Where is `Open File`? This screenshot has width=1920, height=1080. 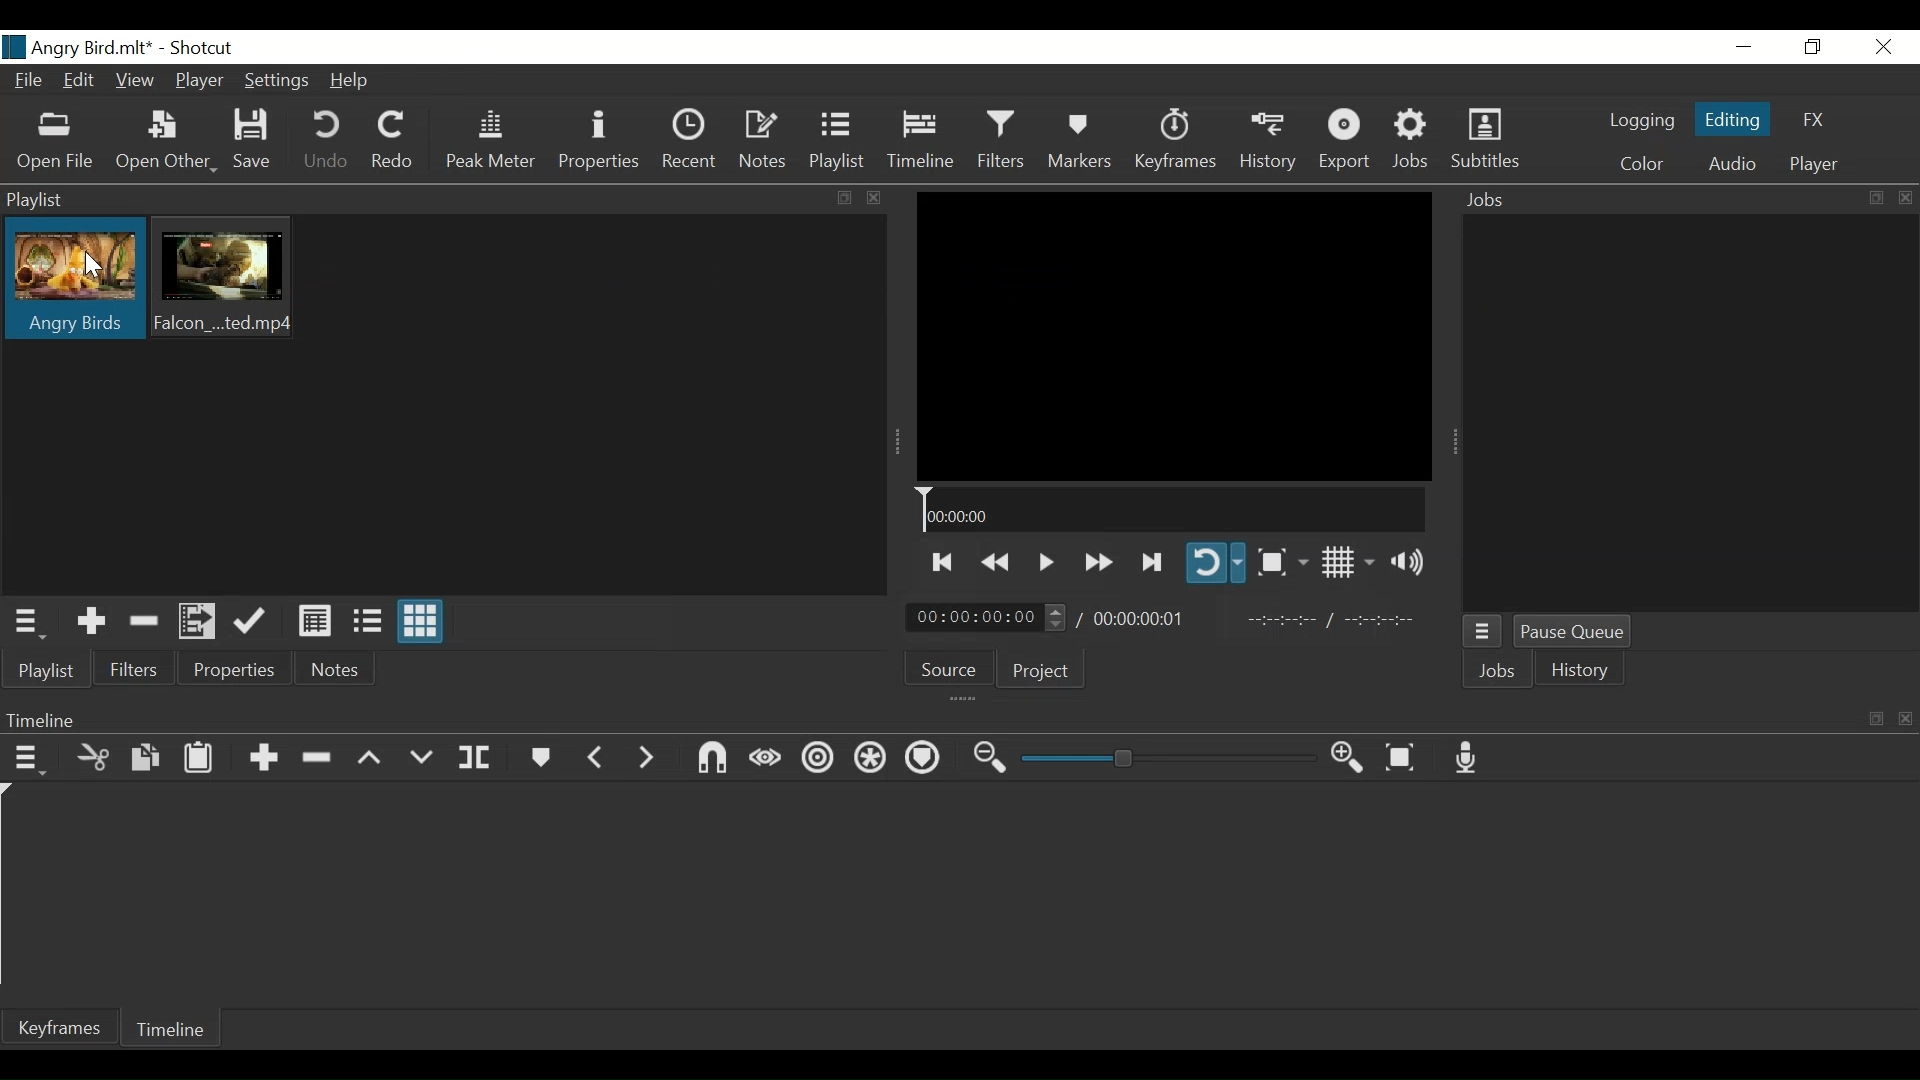 Open File is located at coordinates (59, 140).